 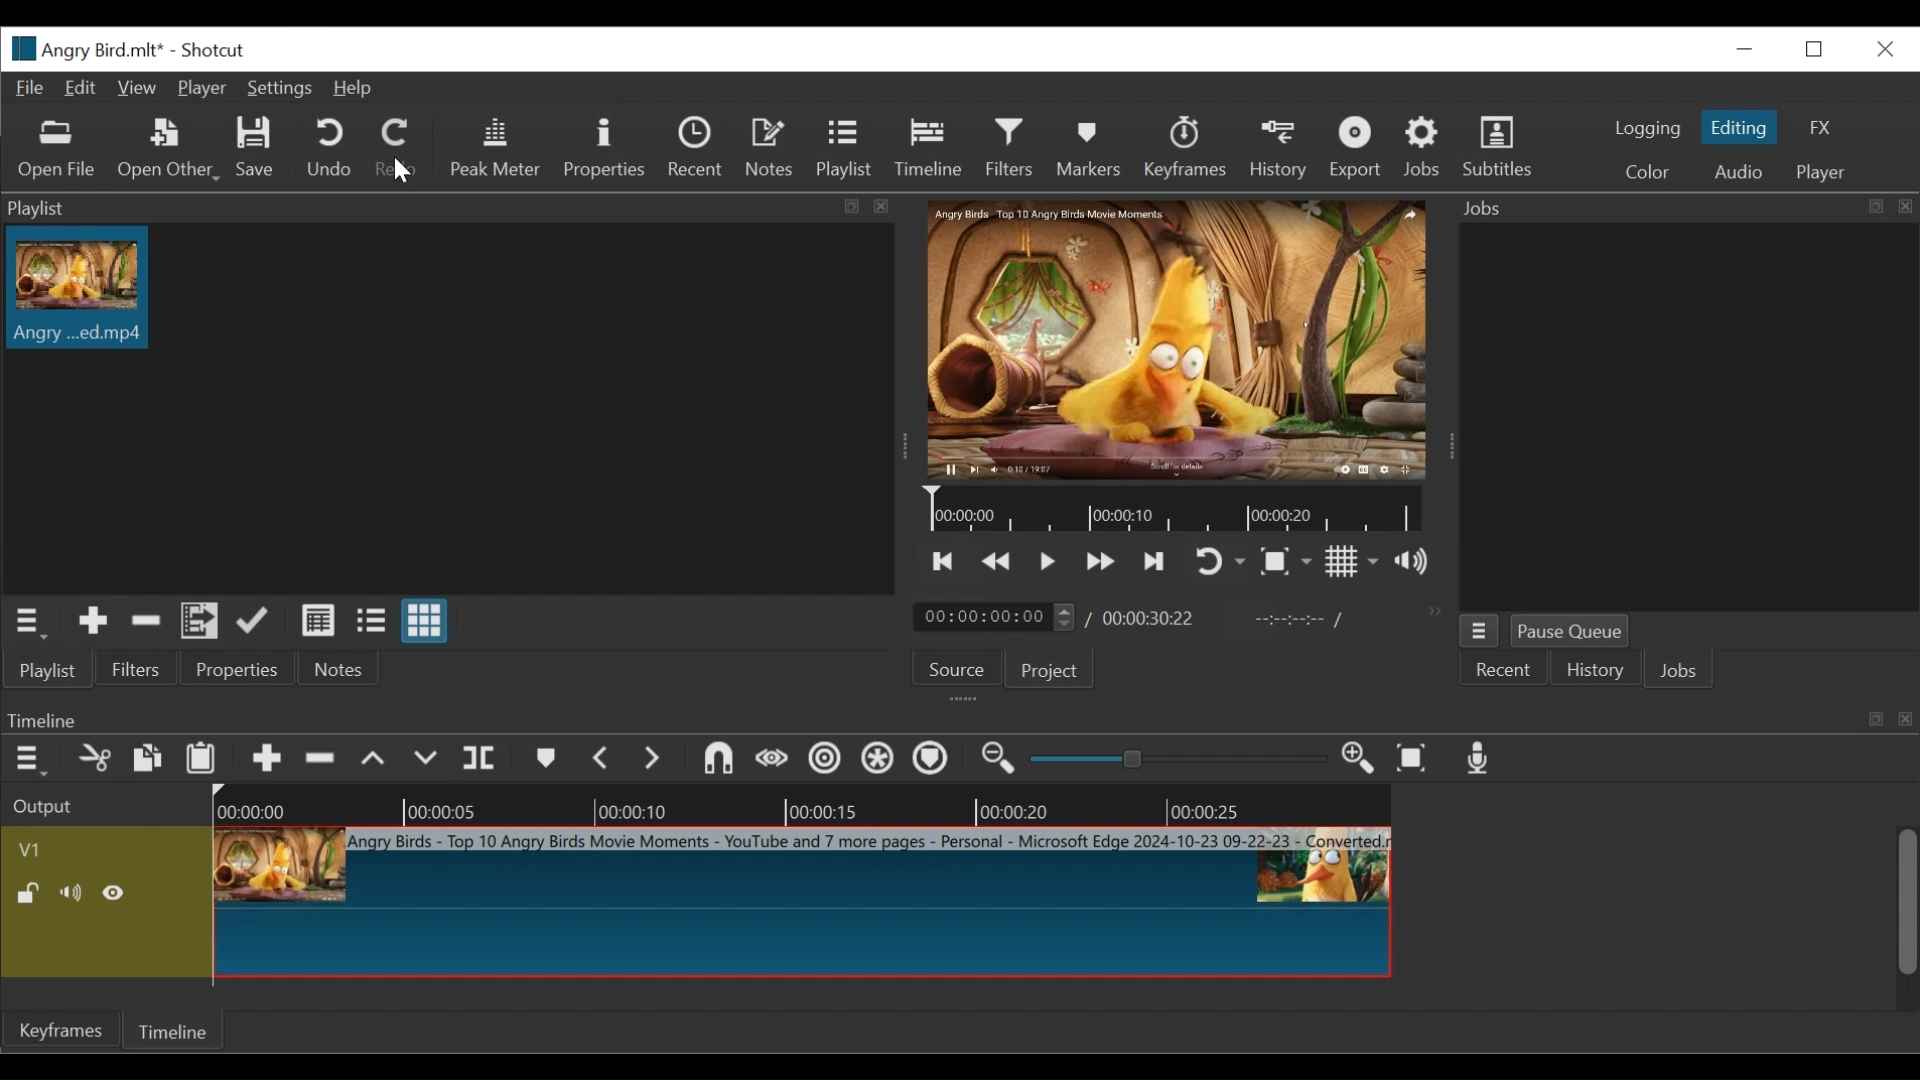 What do you see at coordinates (844, 150) in the screenshot?
I see `Playlist` at bounding box center [844, 150].